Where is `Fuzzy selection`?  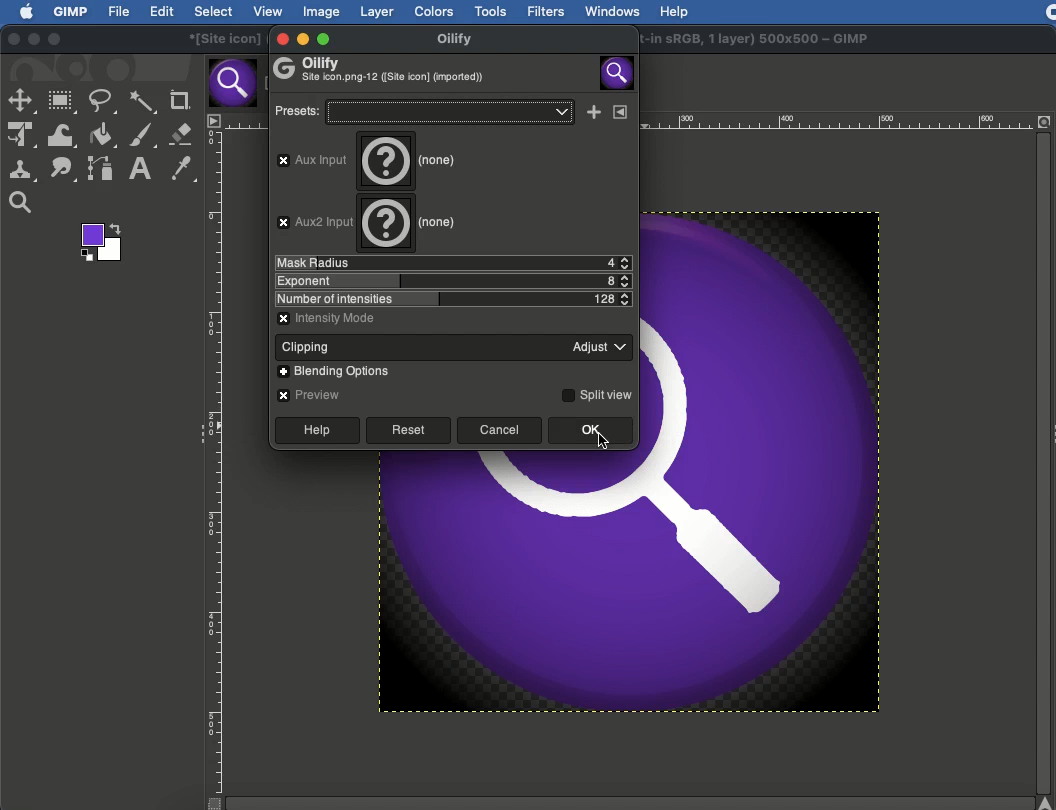 Fuzzy selection is located at coordinates (143, 102).